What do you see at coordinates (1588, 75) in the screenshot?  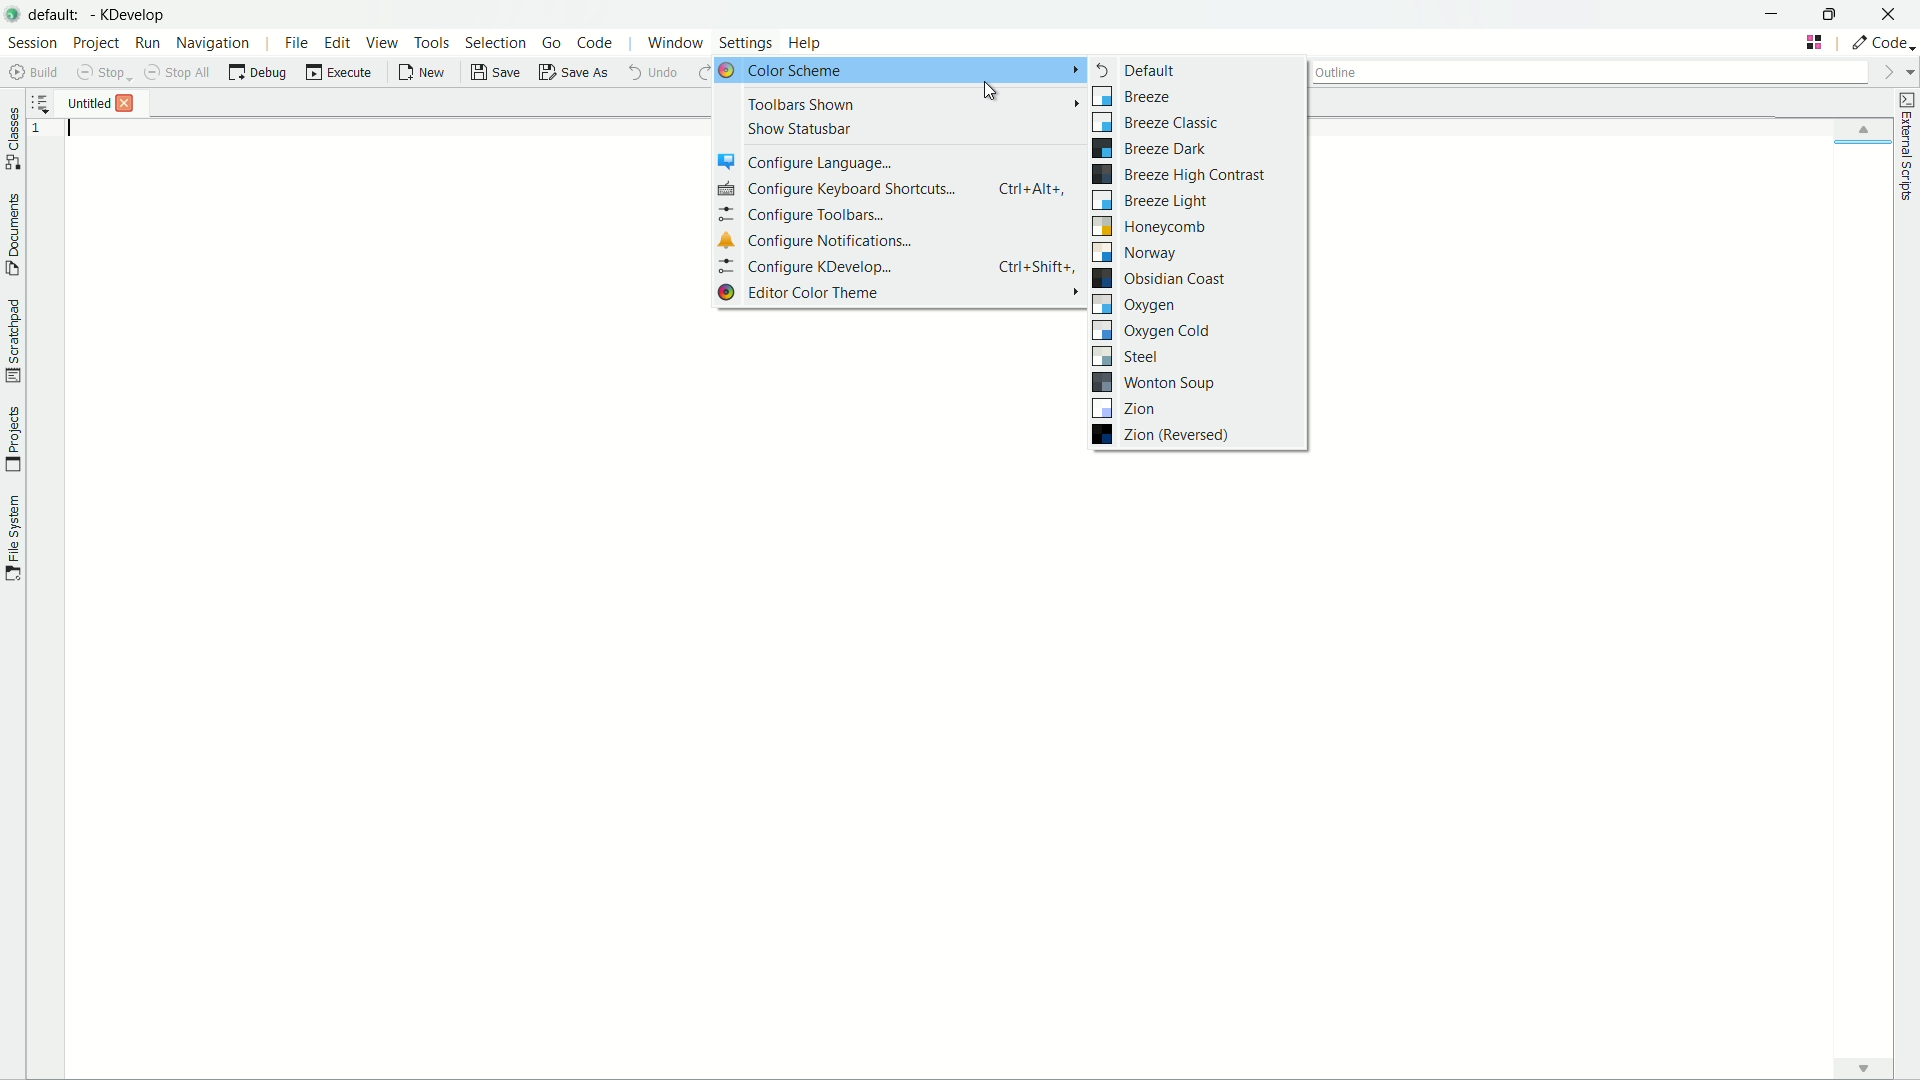 I see `outline` at bounding box center [1588, 75].